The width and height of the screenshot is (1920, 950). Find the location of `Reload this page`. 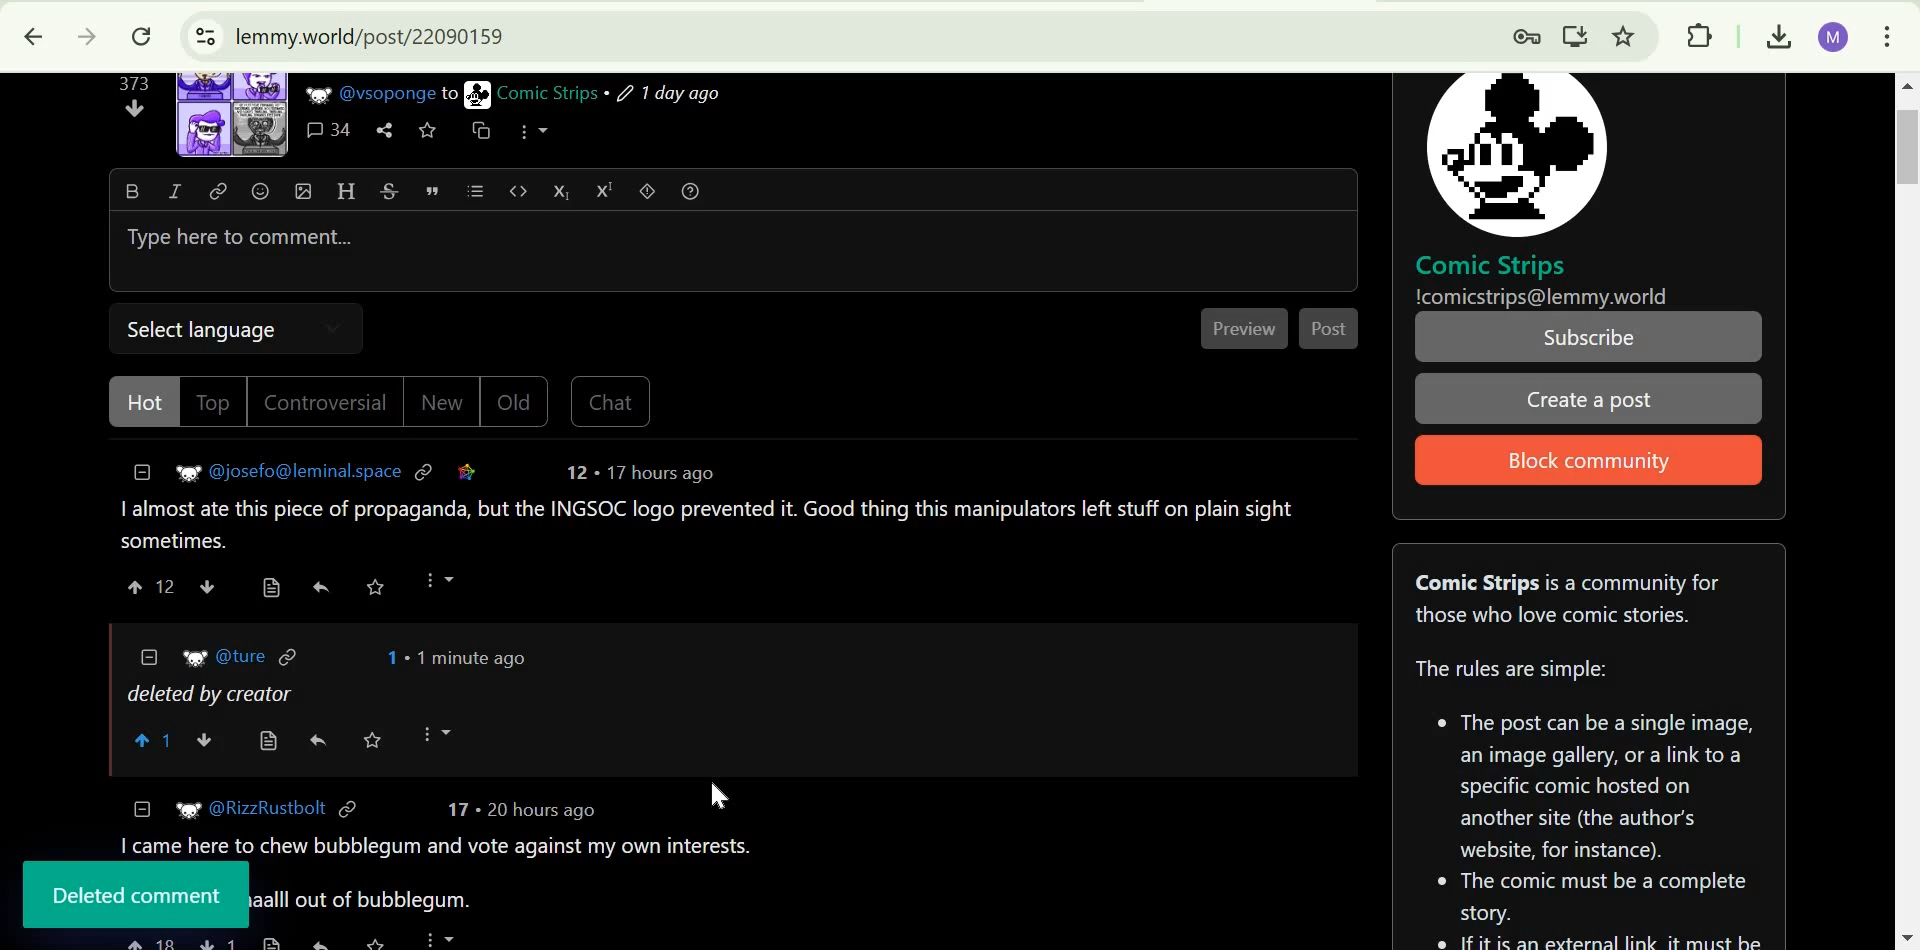

Reload this page is located at coordinates (141, 37).